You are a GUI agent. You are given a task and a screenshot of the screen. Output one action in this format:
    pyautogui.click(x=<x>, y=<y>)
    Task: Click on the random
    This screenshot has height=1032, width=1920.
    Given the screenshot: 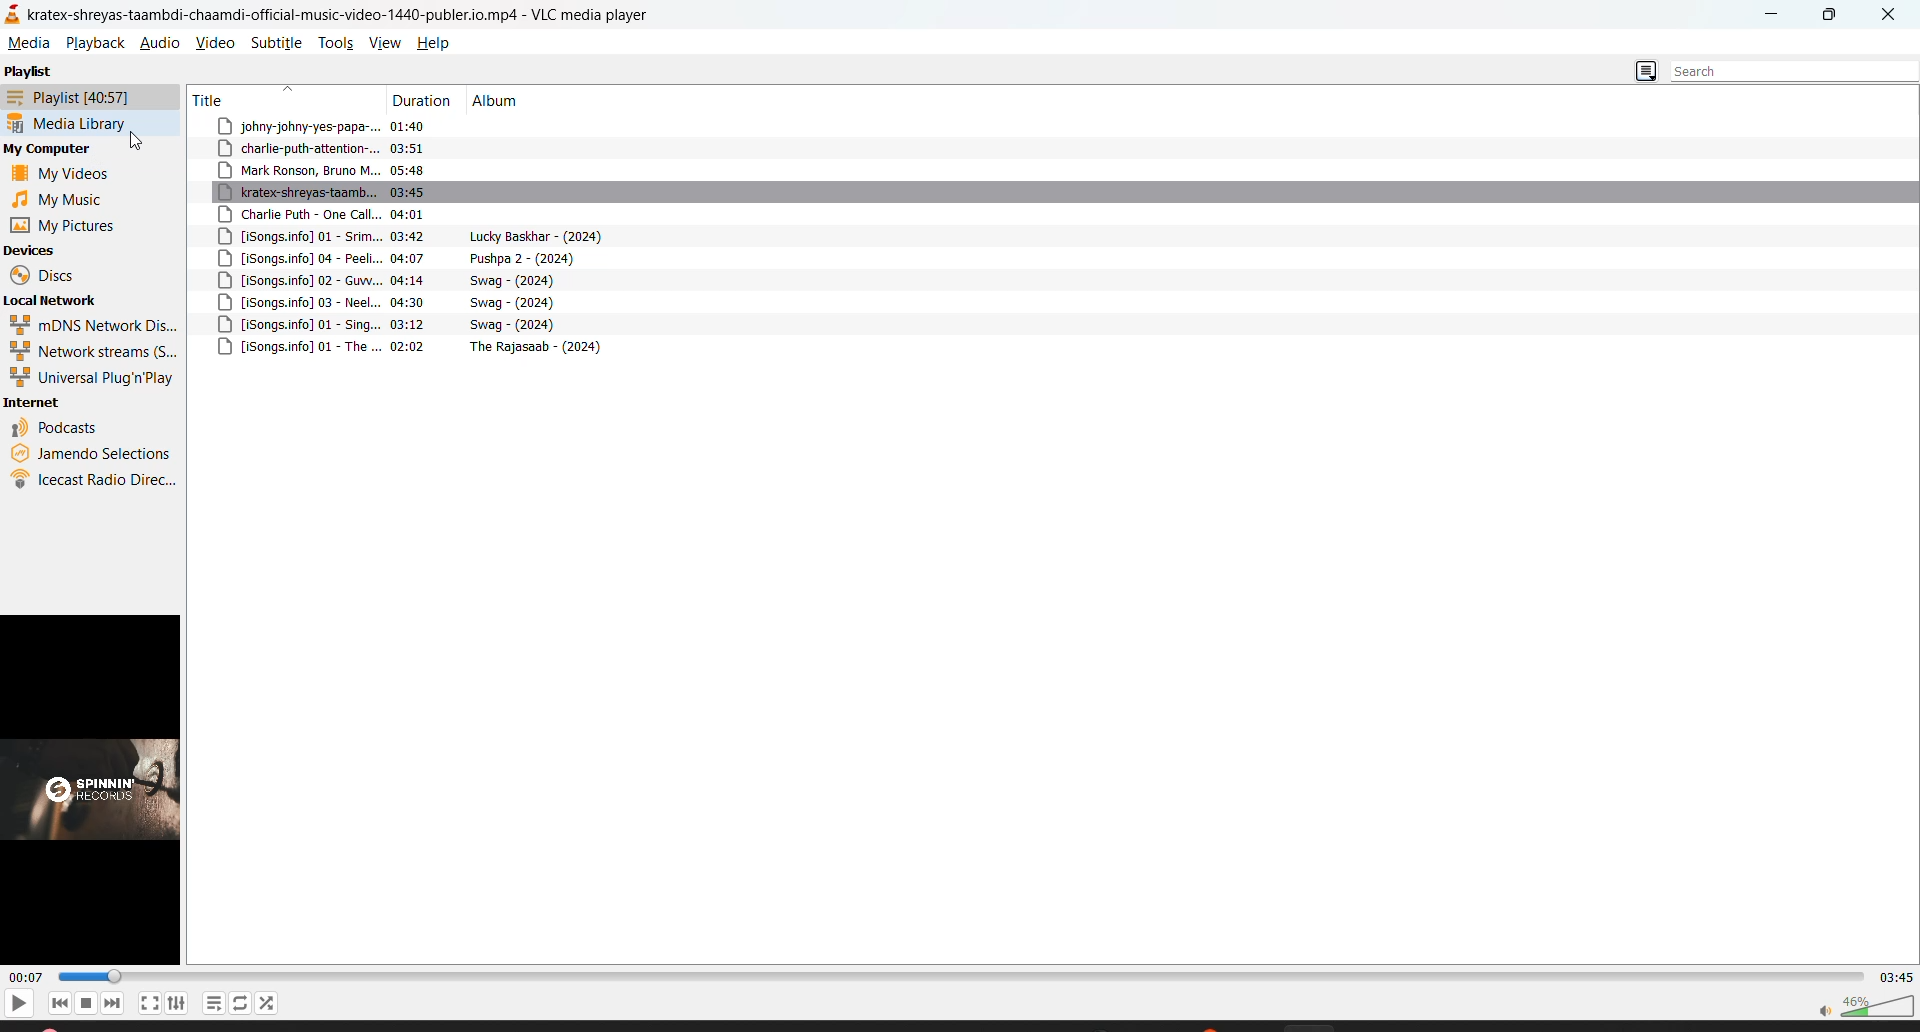 What is the action you would take?
    pyautogui.click(x=264, y=1004)
    